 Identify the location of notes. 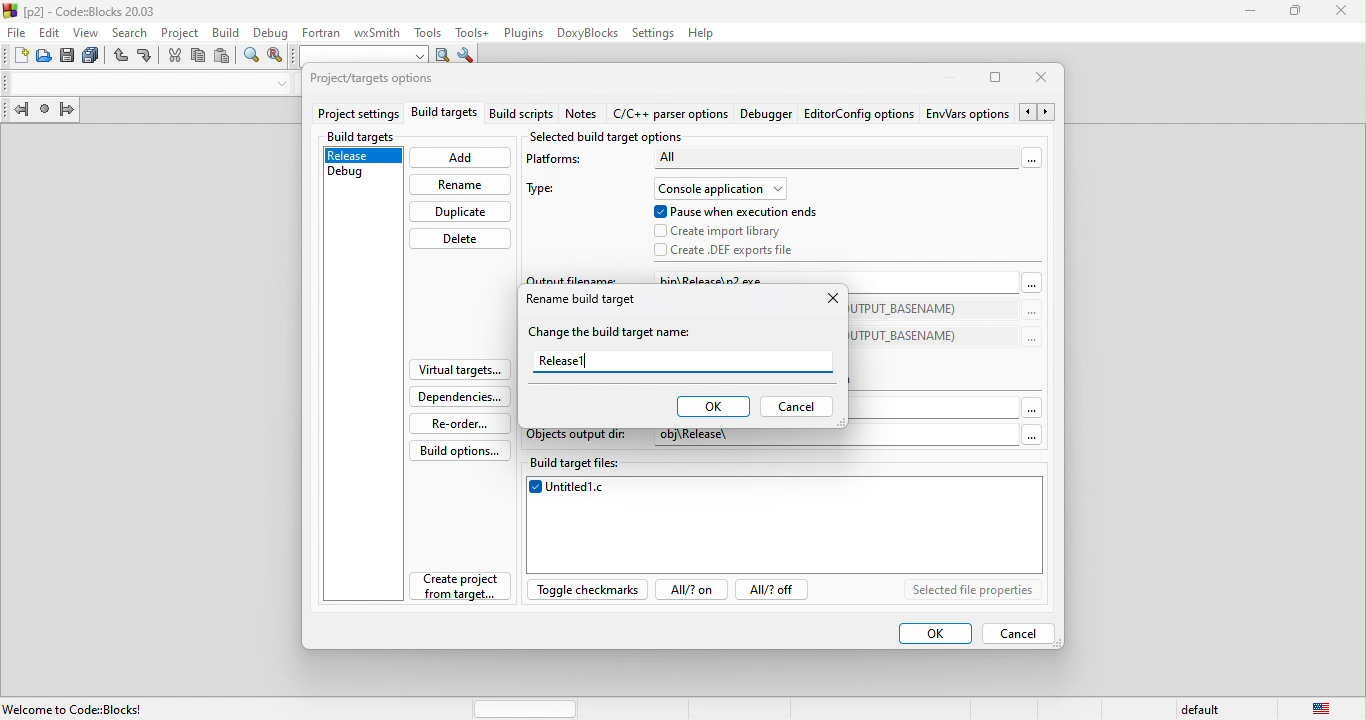
(589, 115).